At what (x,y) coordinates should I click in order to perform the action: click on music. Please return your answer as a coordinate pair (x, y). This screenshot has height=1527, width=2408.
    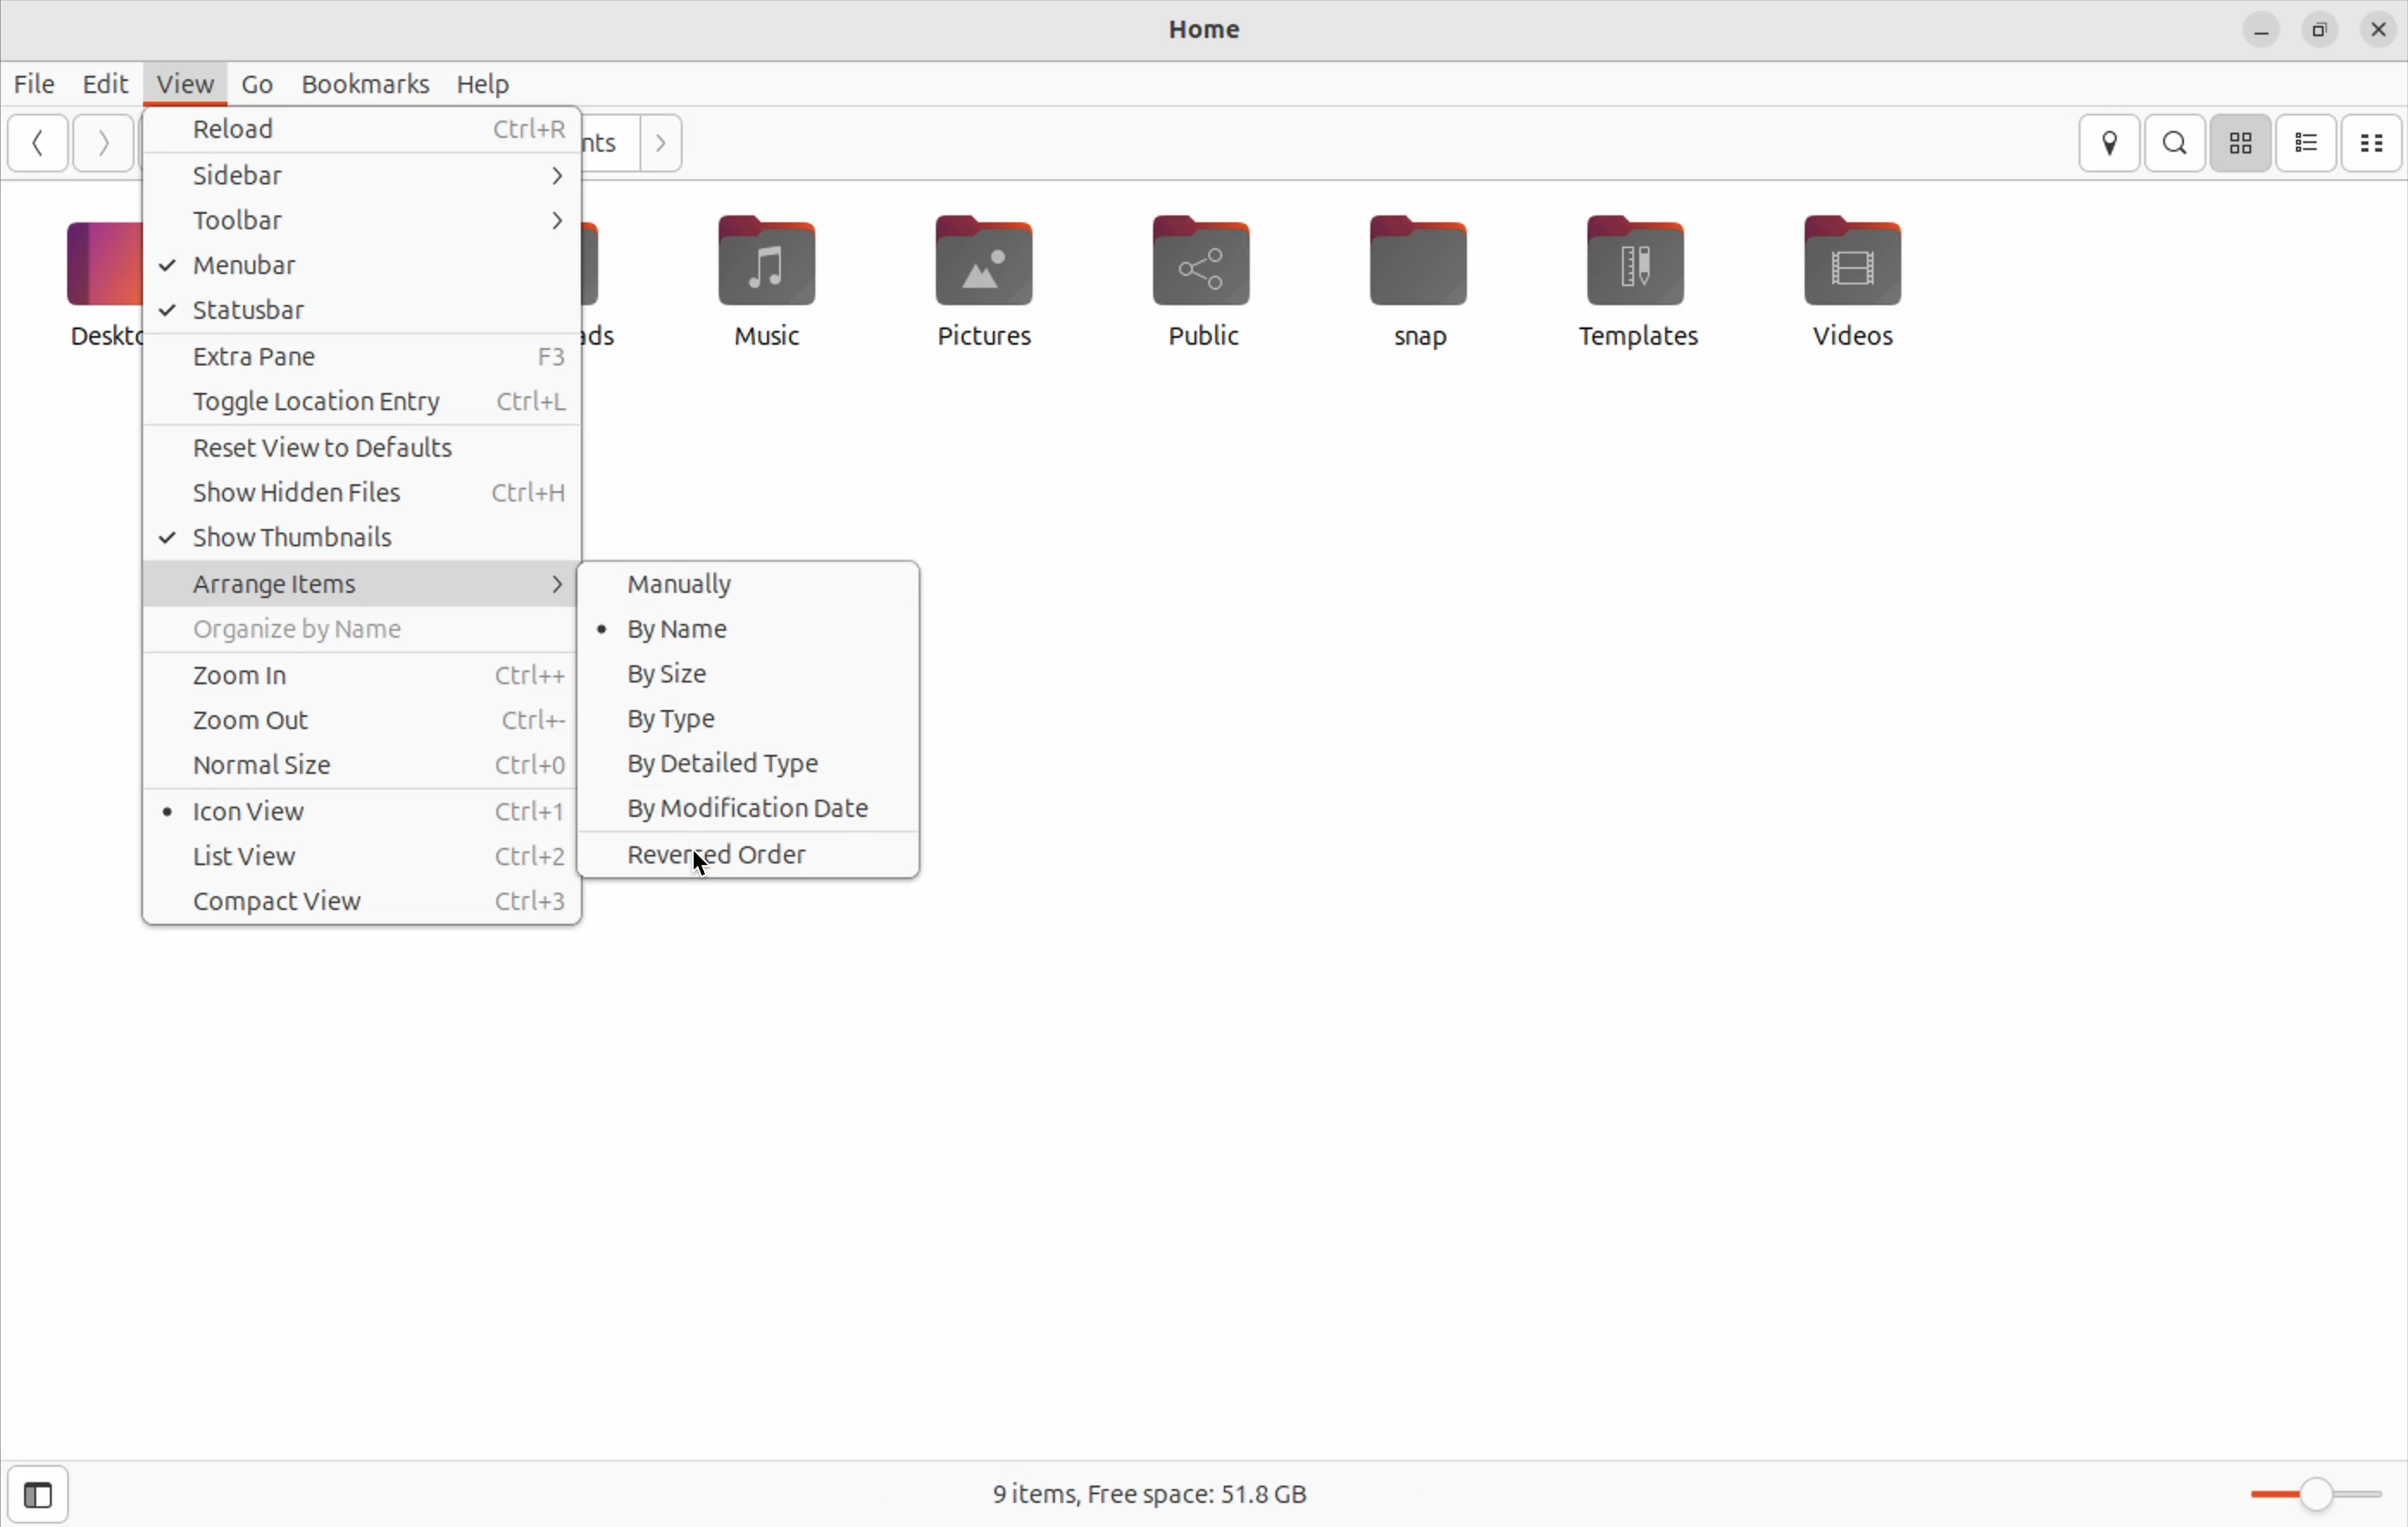
    Looking at the image, I should click on (773, 285).